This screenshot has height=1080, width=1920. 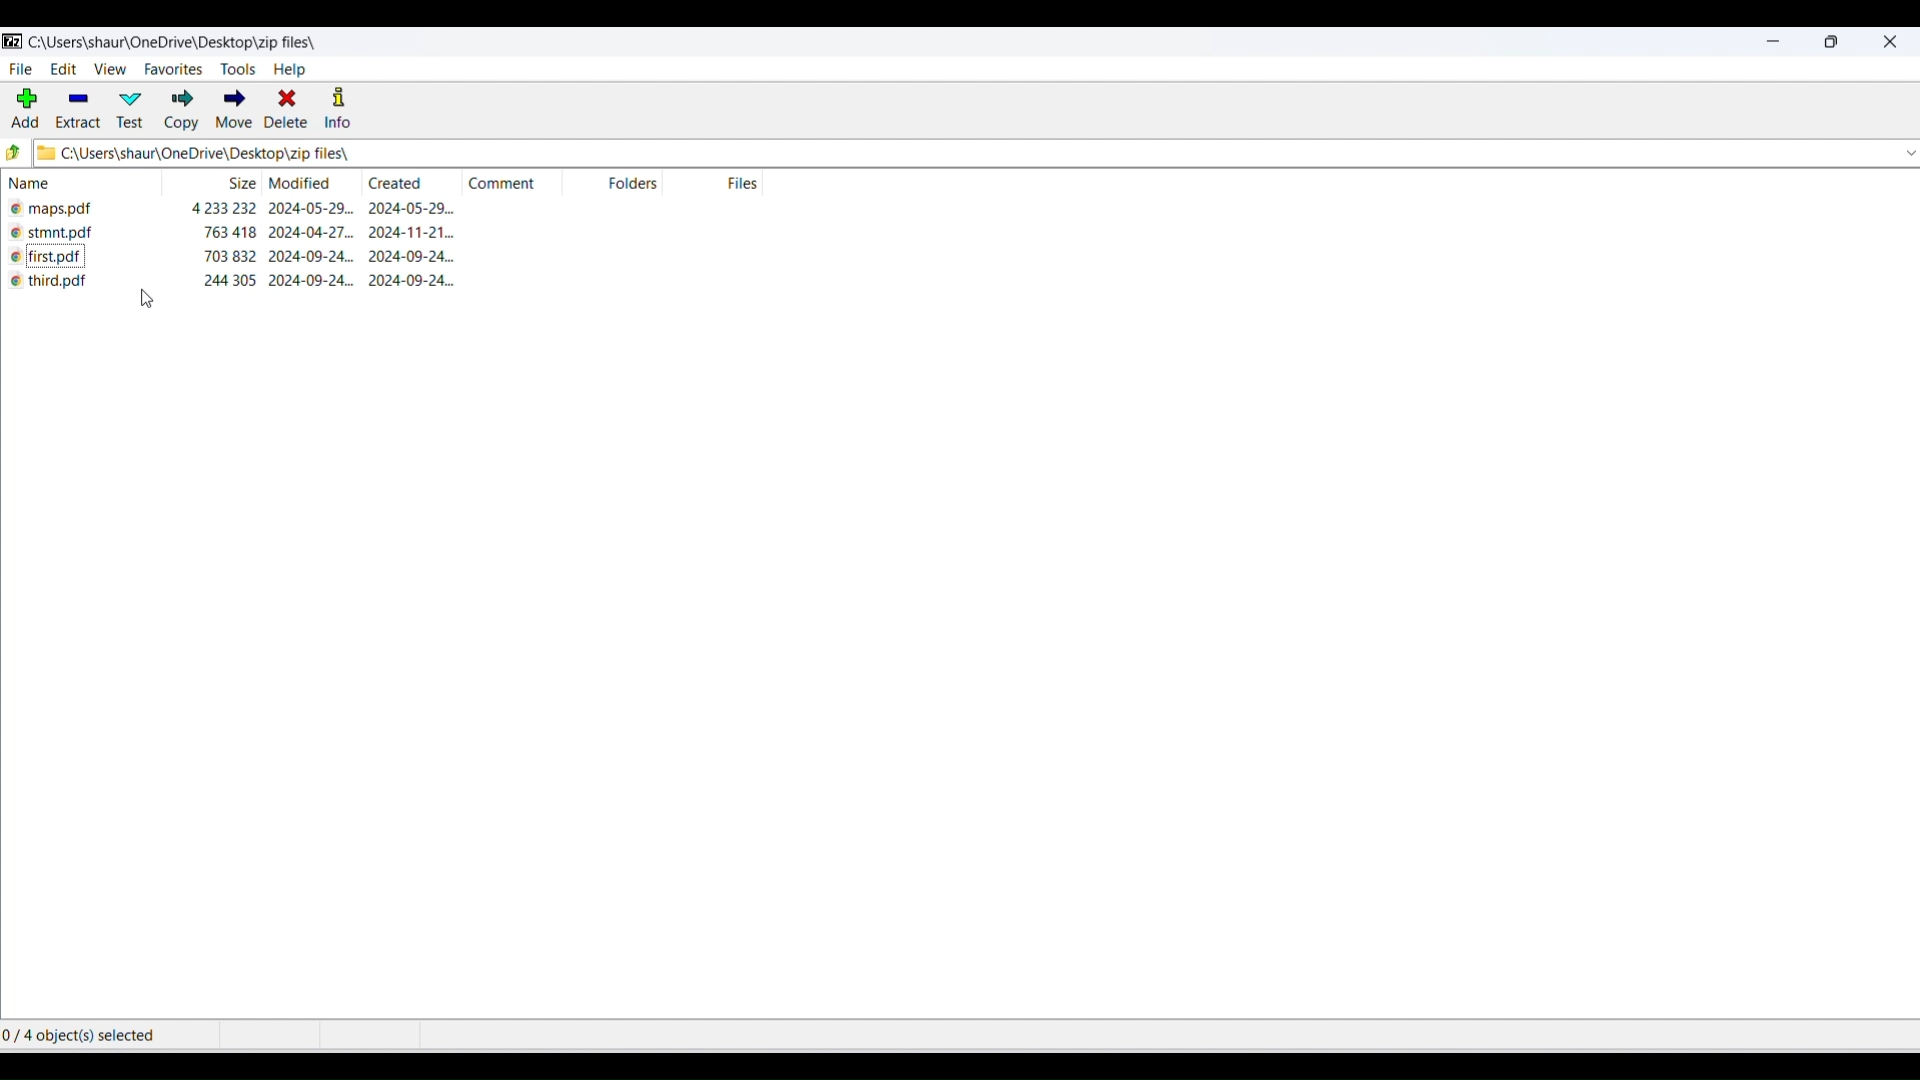 What do you see at coordinates (26, 110) in the screenshot?
I see `add` at bounding box center [26, 110].